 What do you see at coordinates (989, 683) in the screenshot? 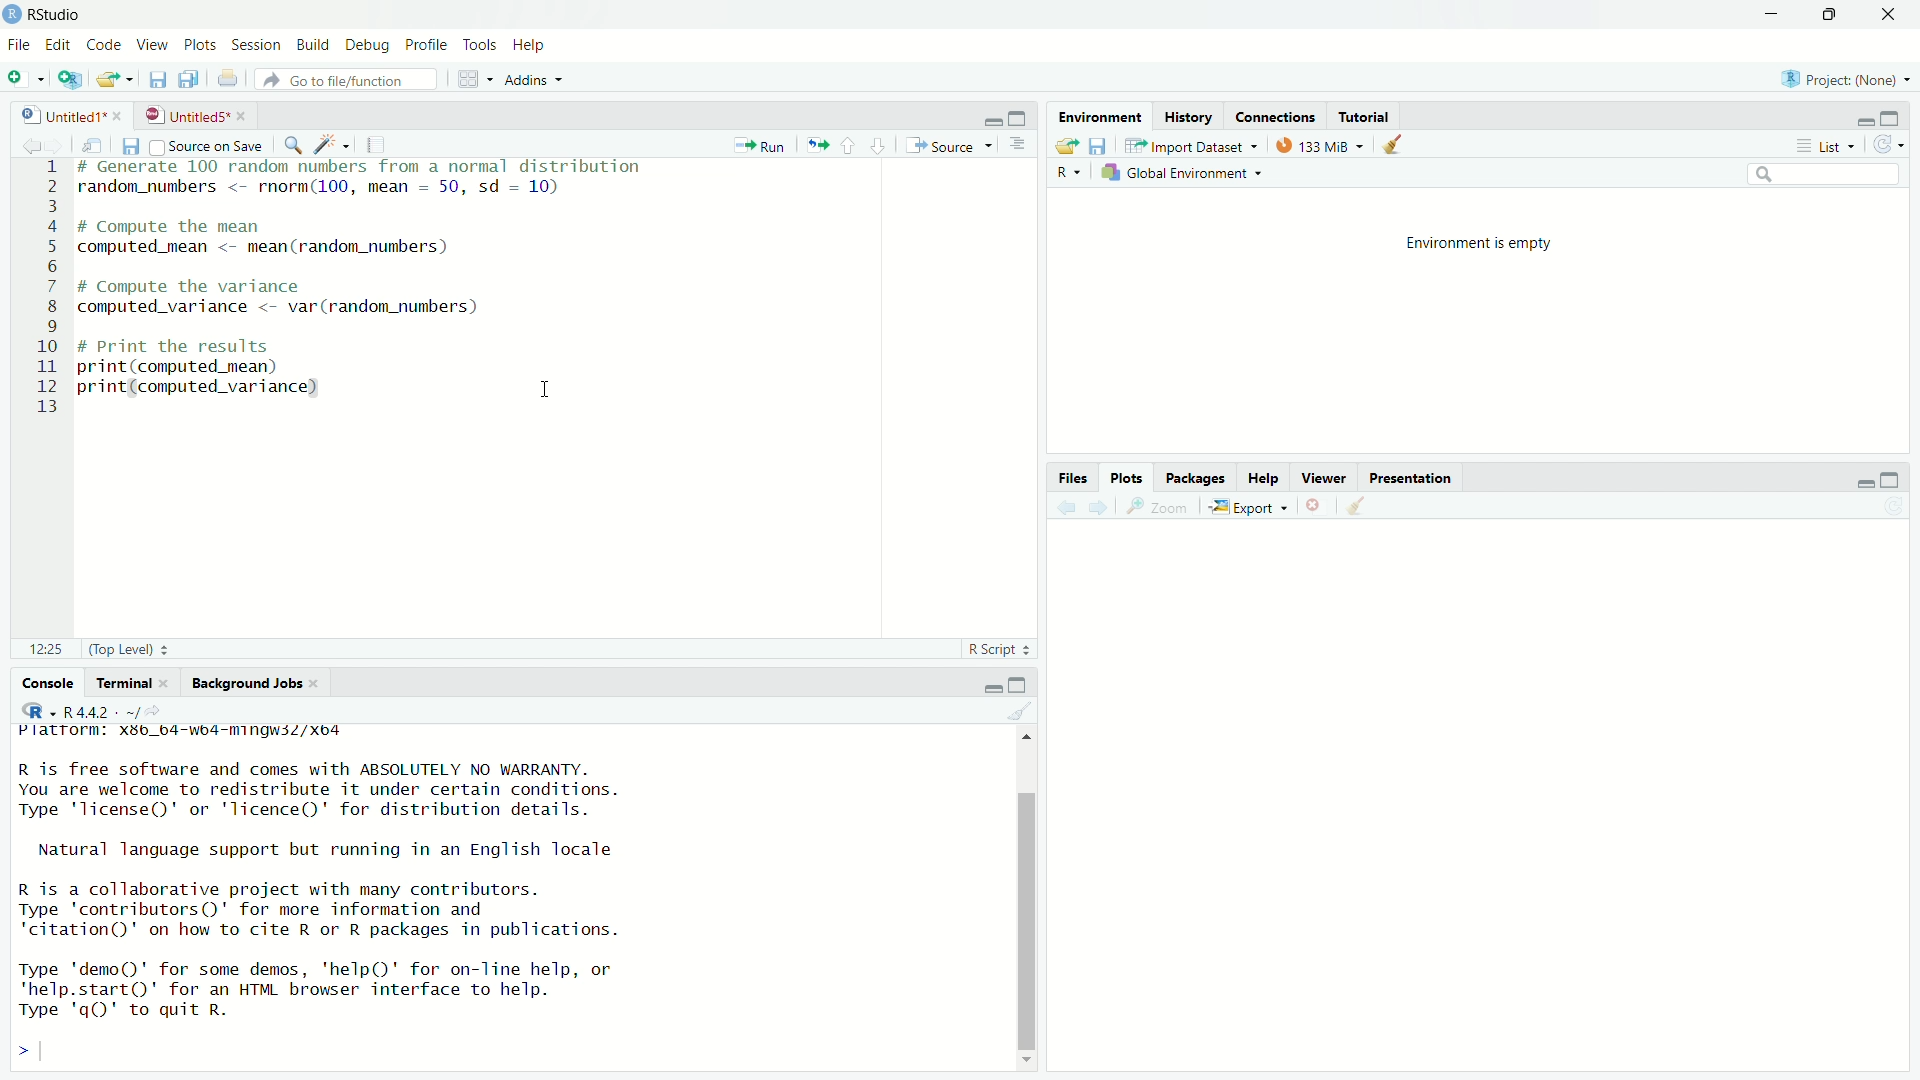
I see `minimize` at bounding box center [989, 683].